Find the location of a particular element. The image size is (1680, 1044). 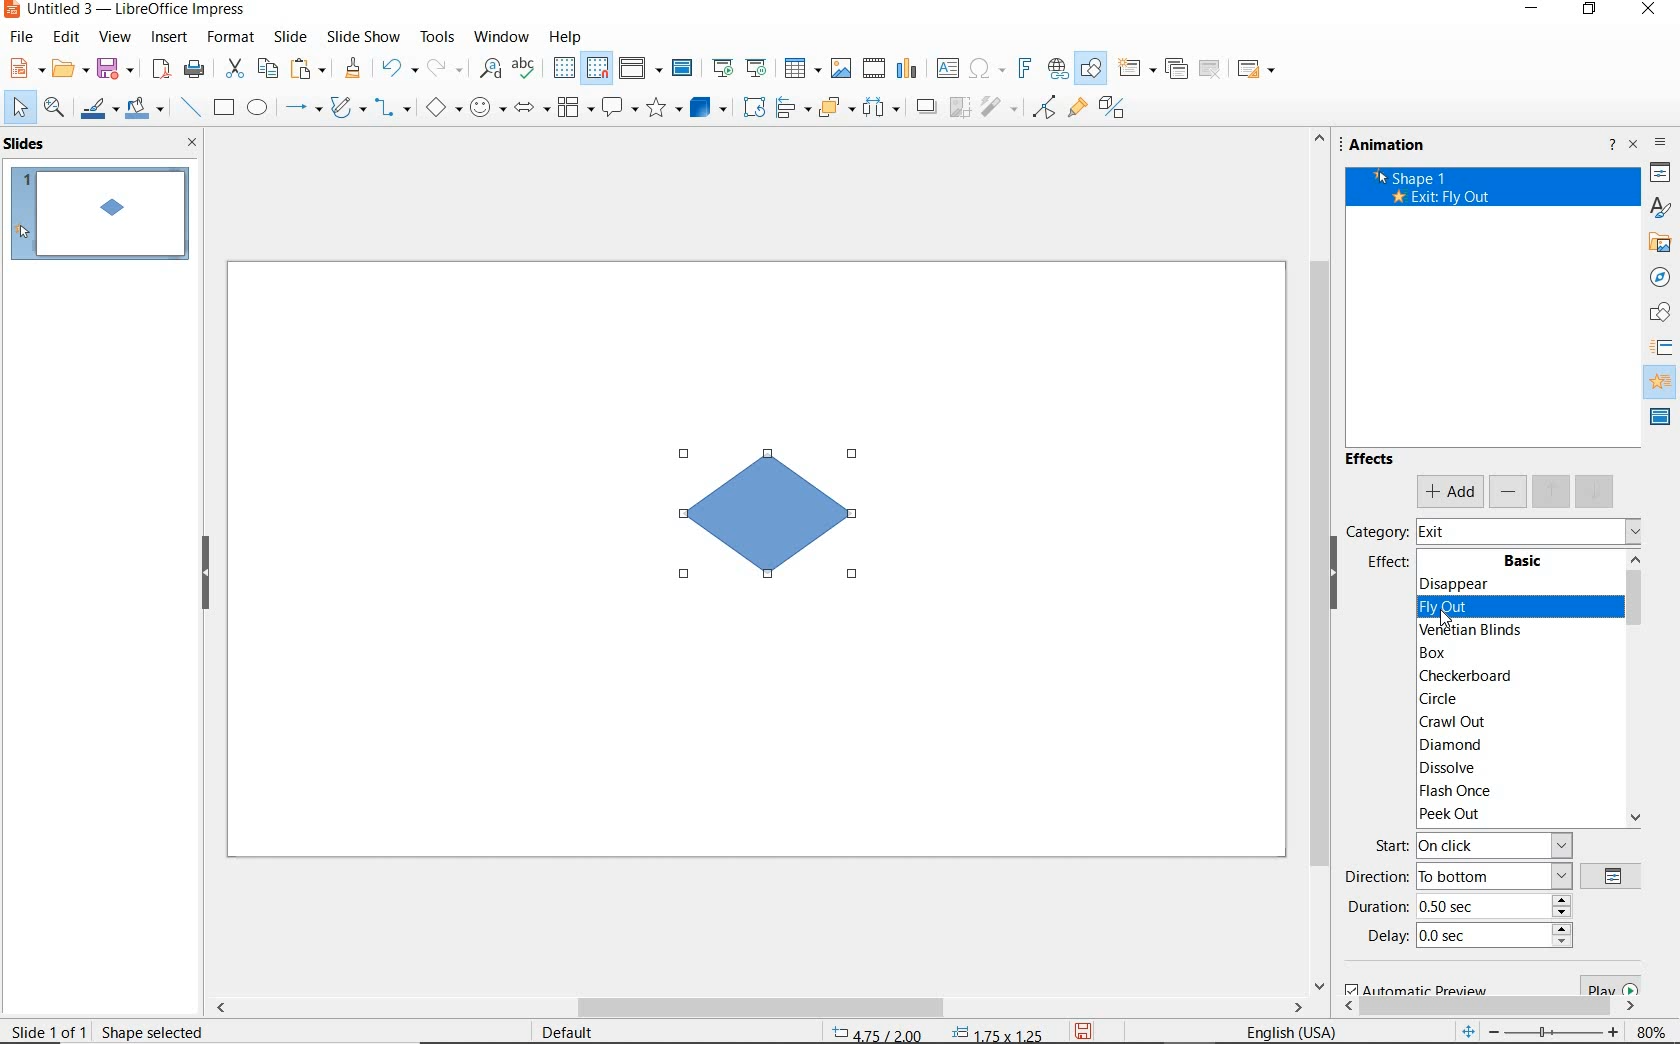

print is located at coordinates (192, 69).